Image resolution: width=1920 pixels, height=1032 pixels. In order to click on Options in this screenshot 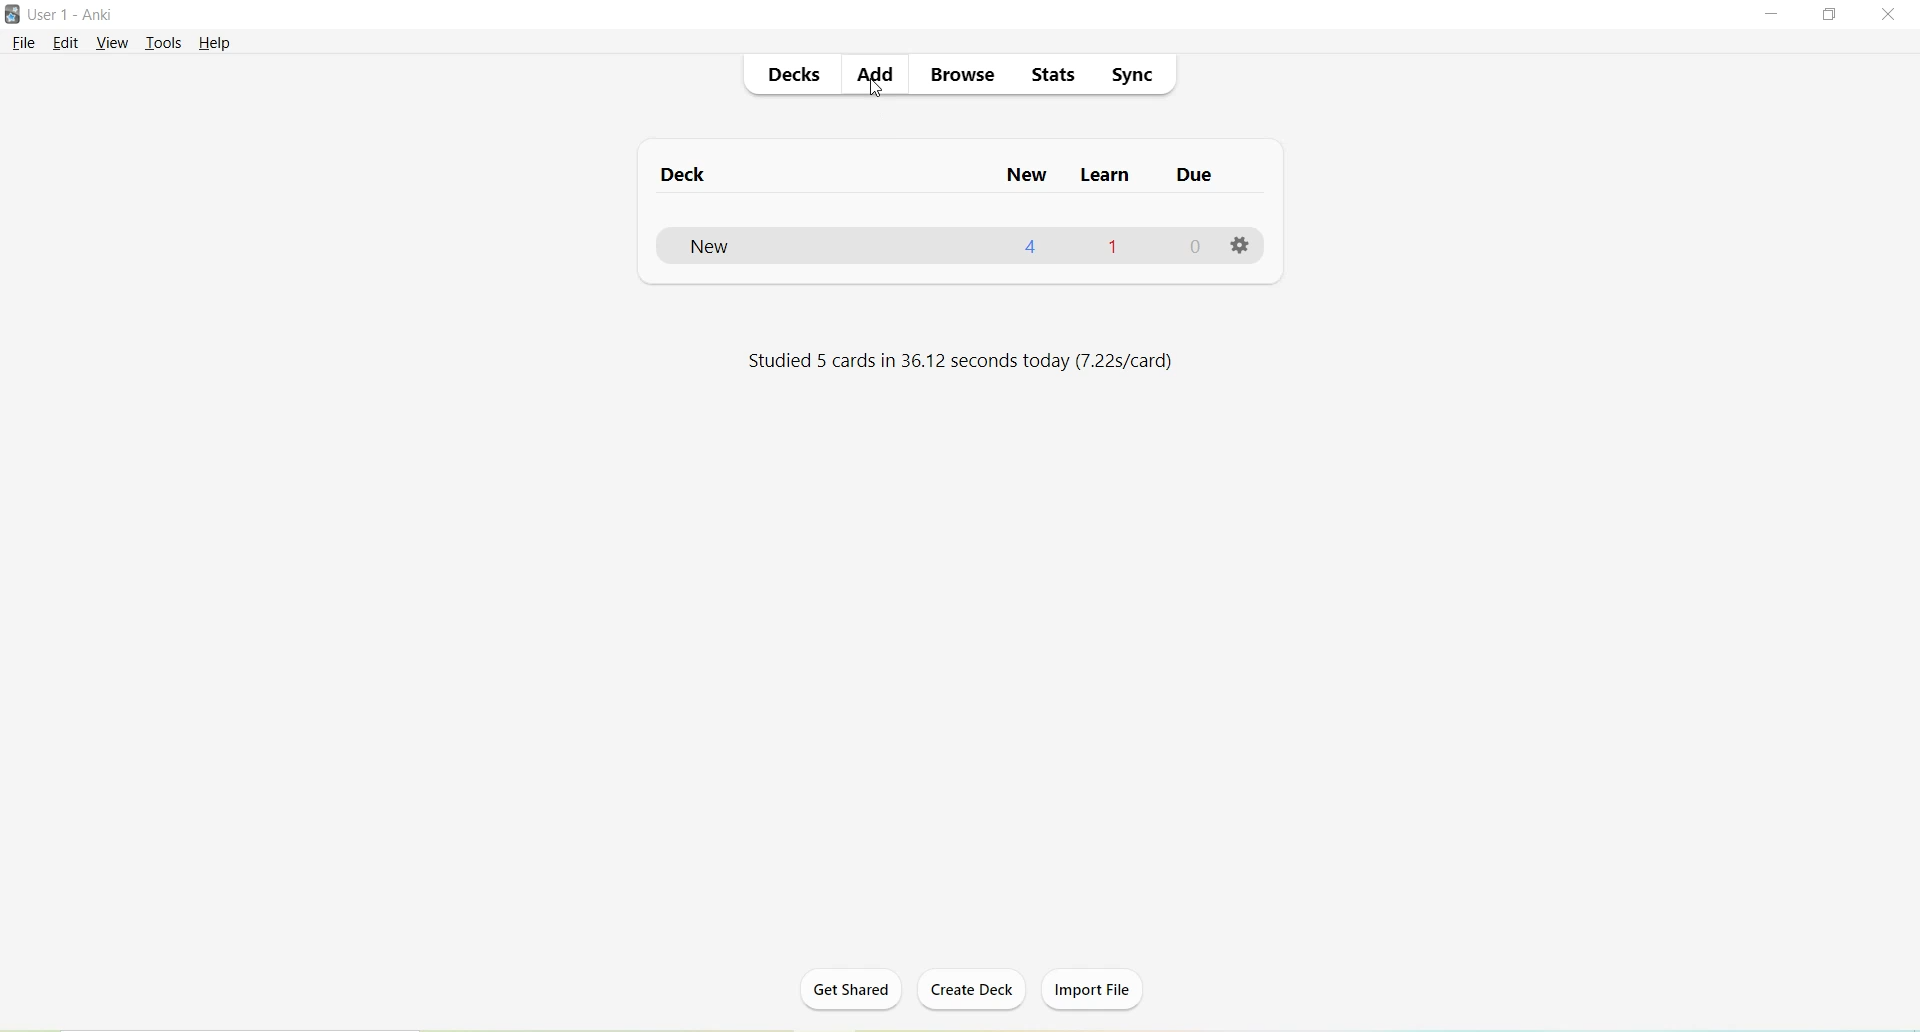, I will do `click(1245, 246)`.